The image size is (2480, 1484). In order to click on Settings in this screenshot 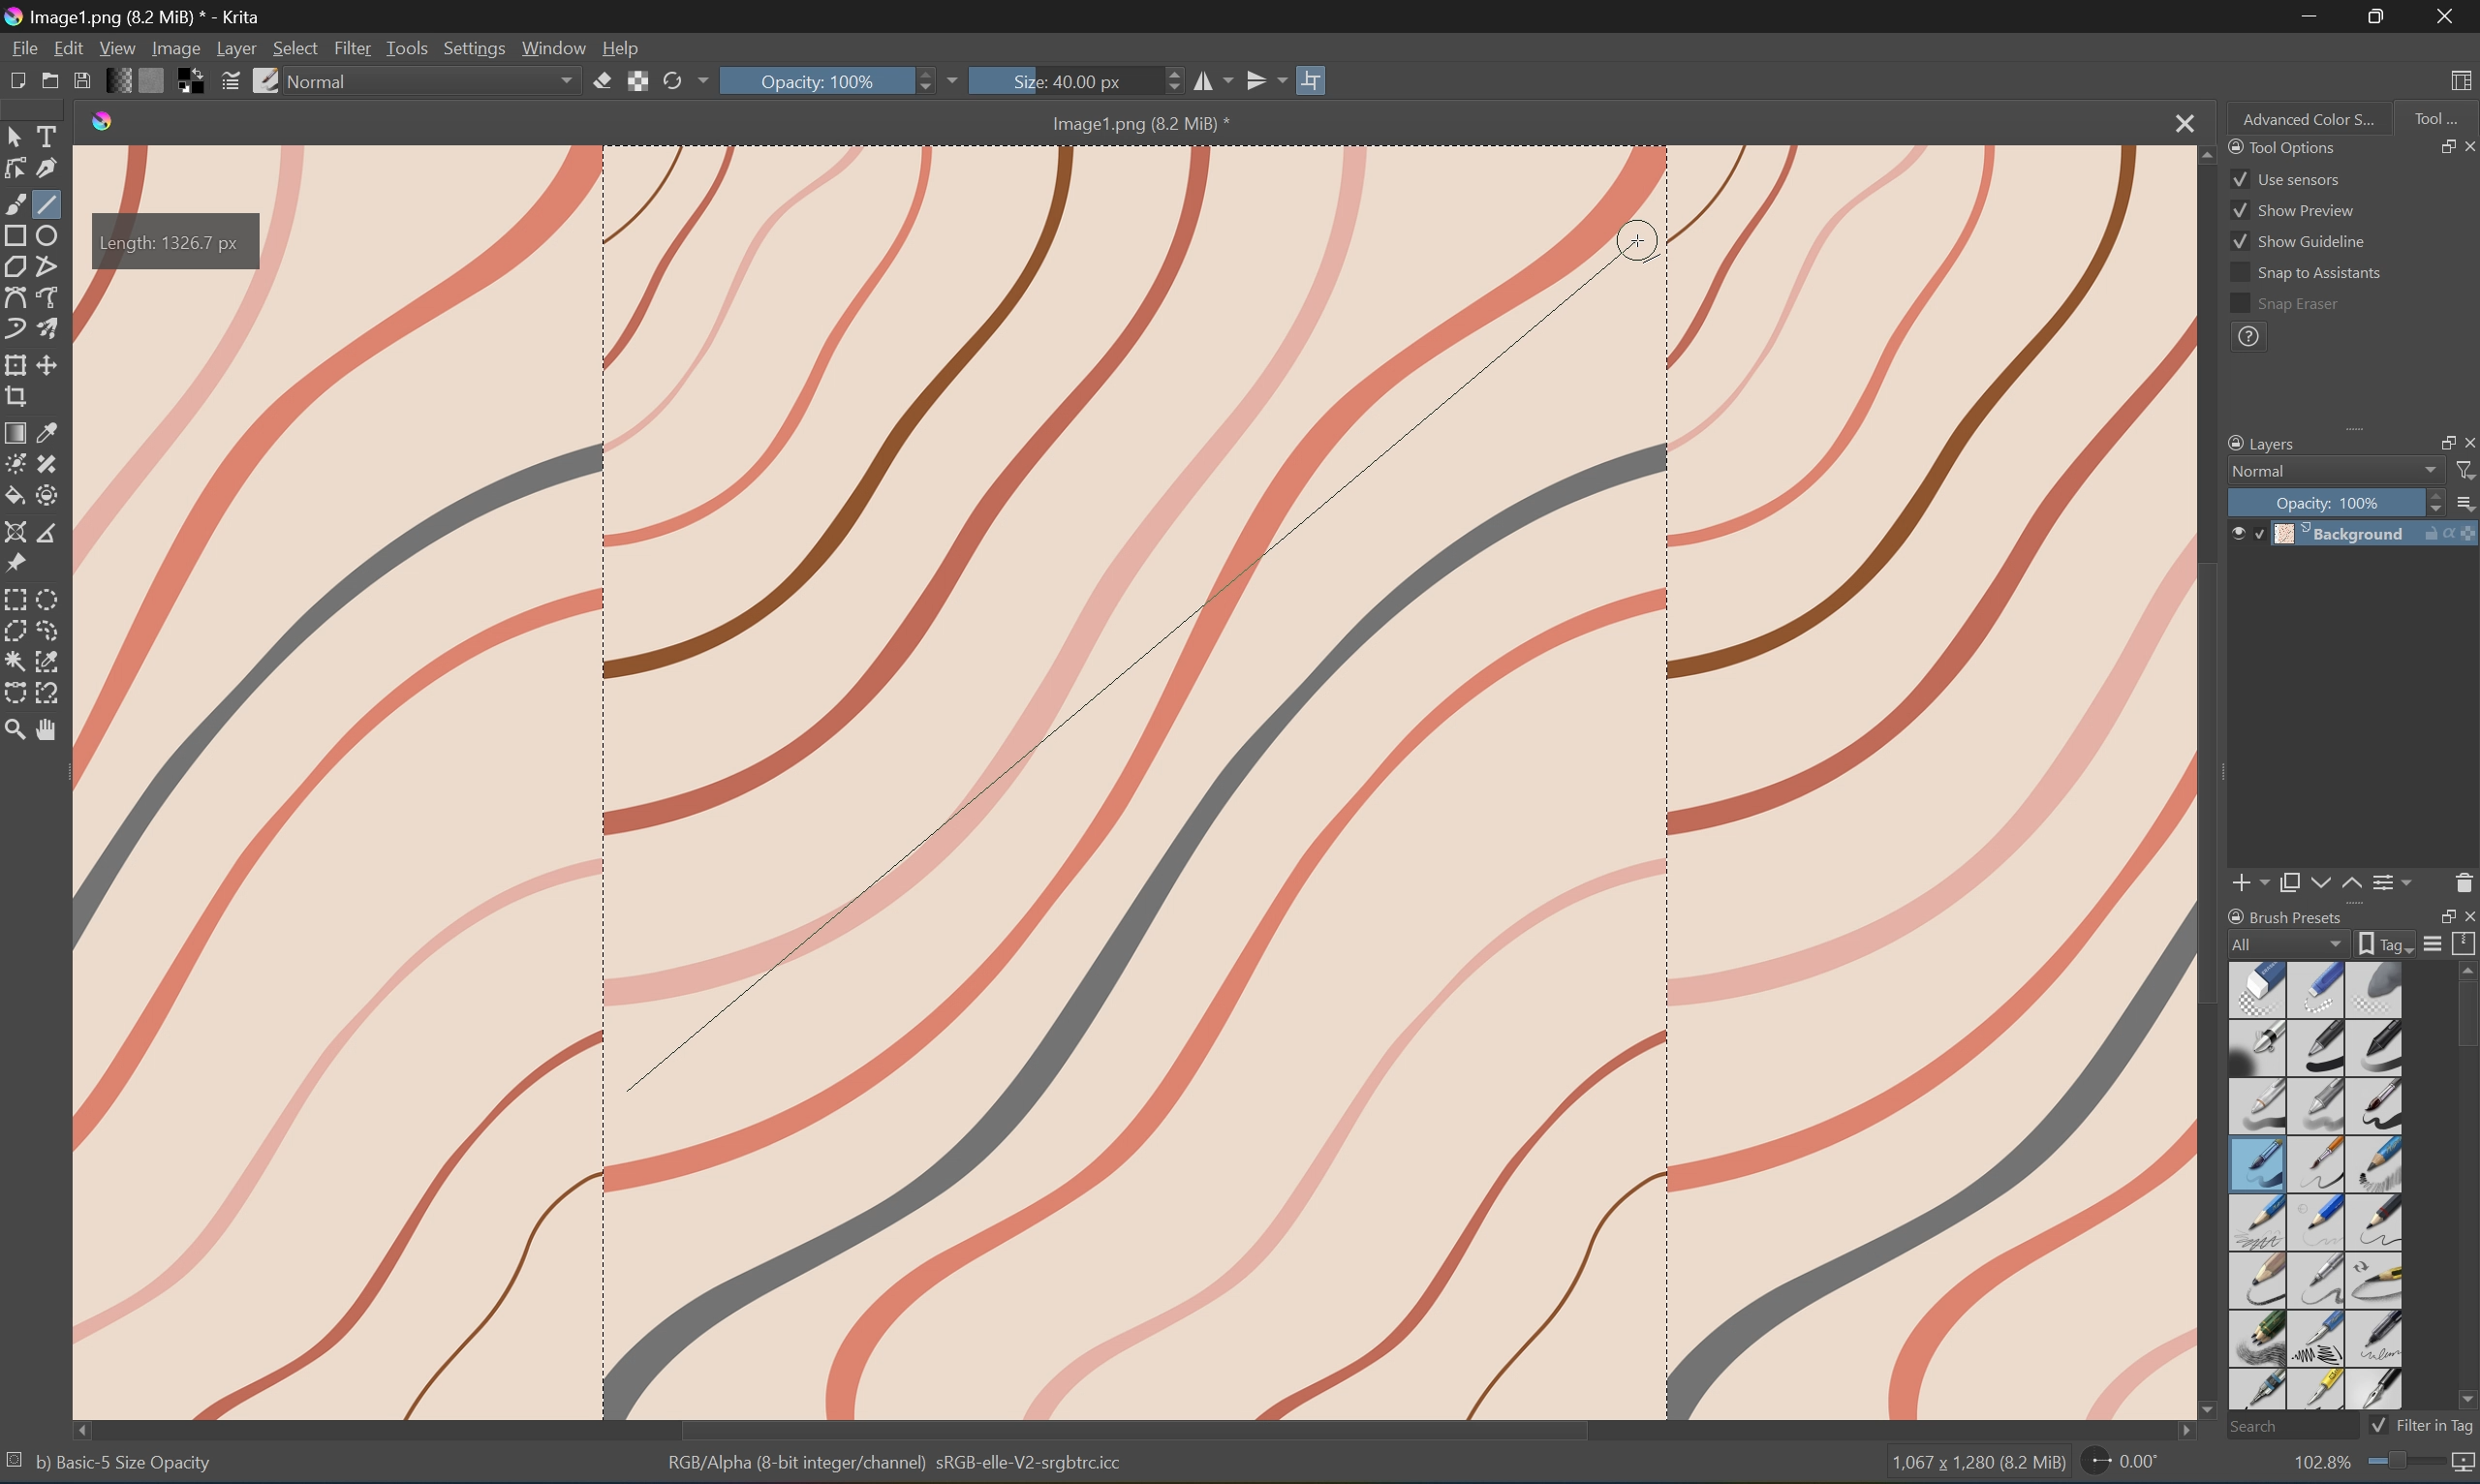, I will do `click(473, 48)`.